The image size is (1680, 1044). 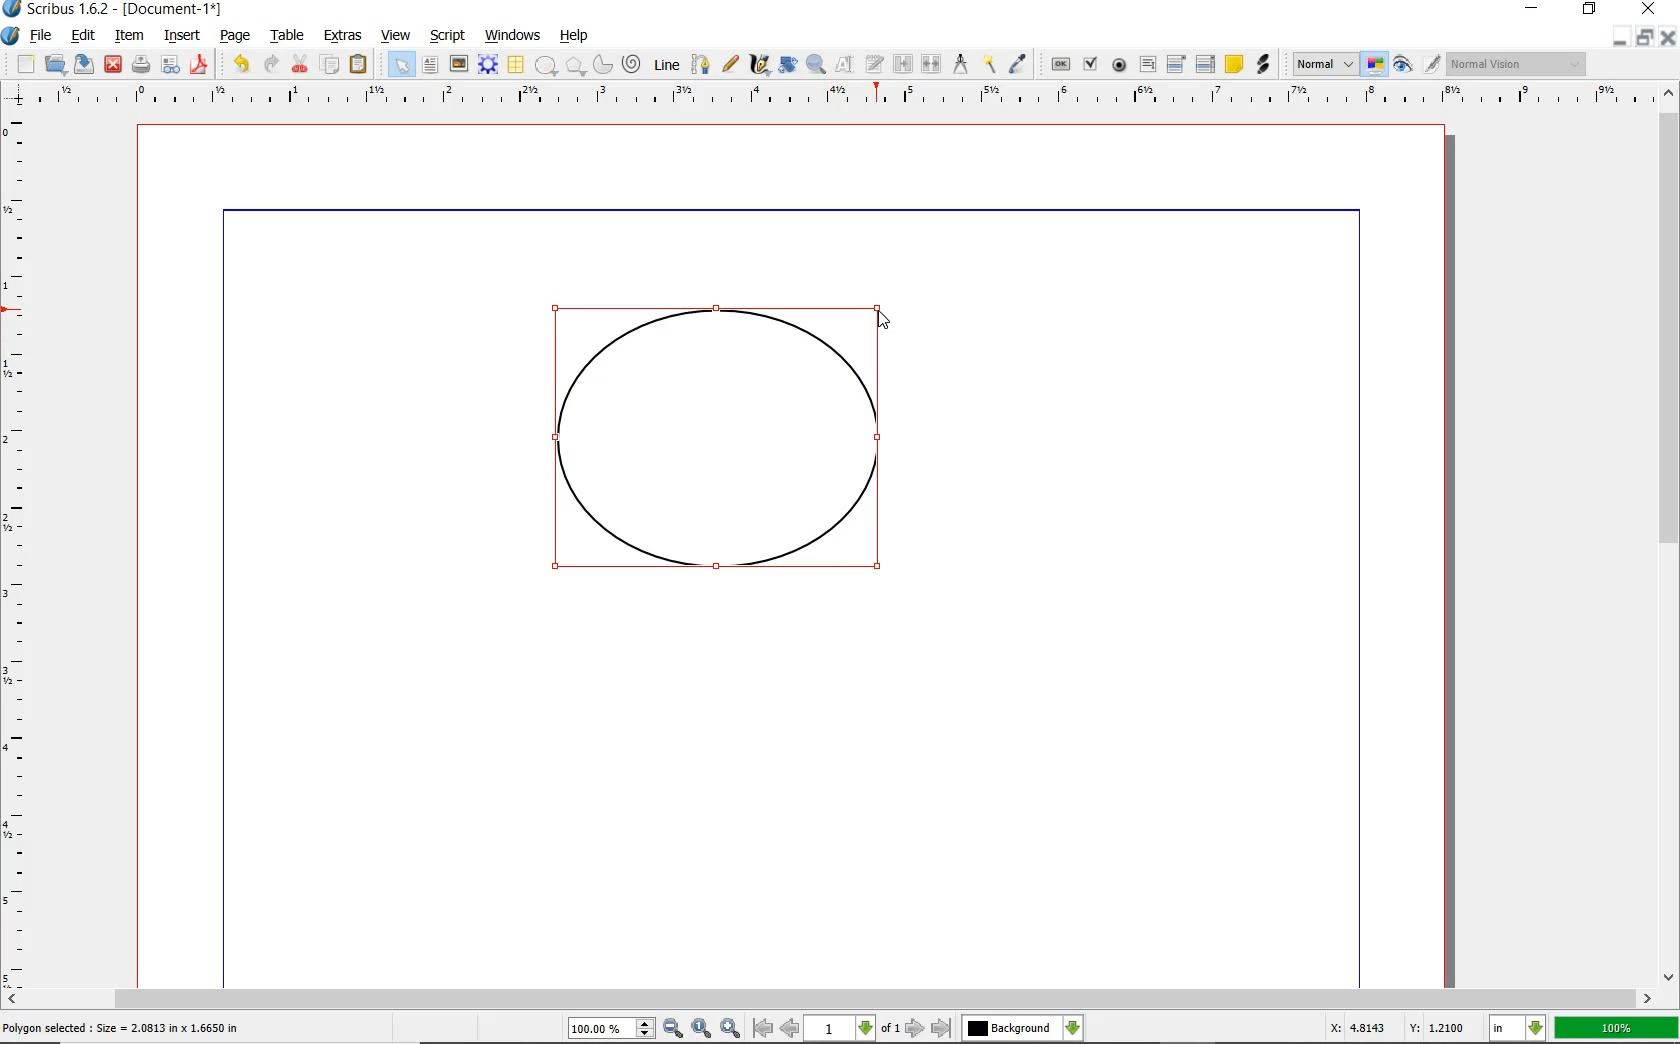 I want to click on CLOSE, so click(x=1668, y=38).